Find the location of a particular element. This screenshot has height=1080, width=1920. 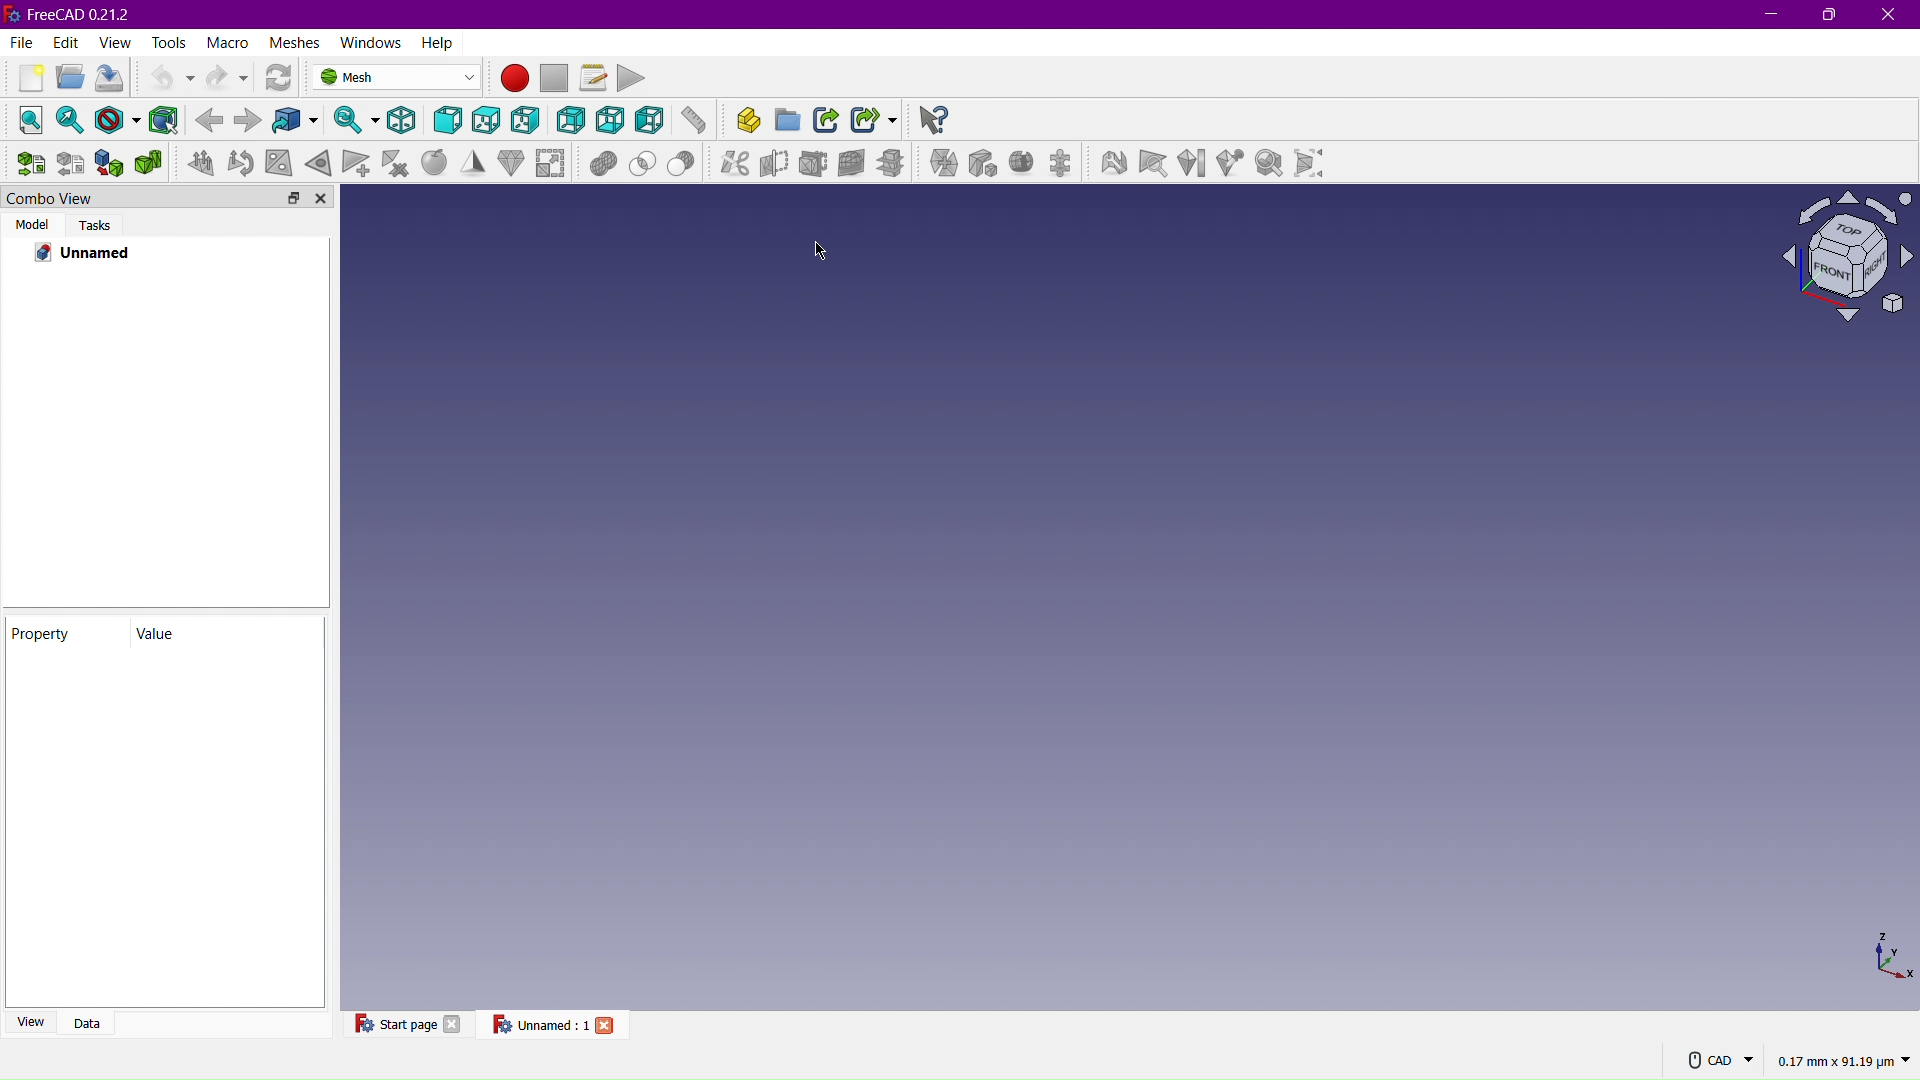

Cut mesh is located at coordinates (732, 162).